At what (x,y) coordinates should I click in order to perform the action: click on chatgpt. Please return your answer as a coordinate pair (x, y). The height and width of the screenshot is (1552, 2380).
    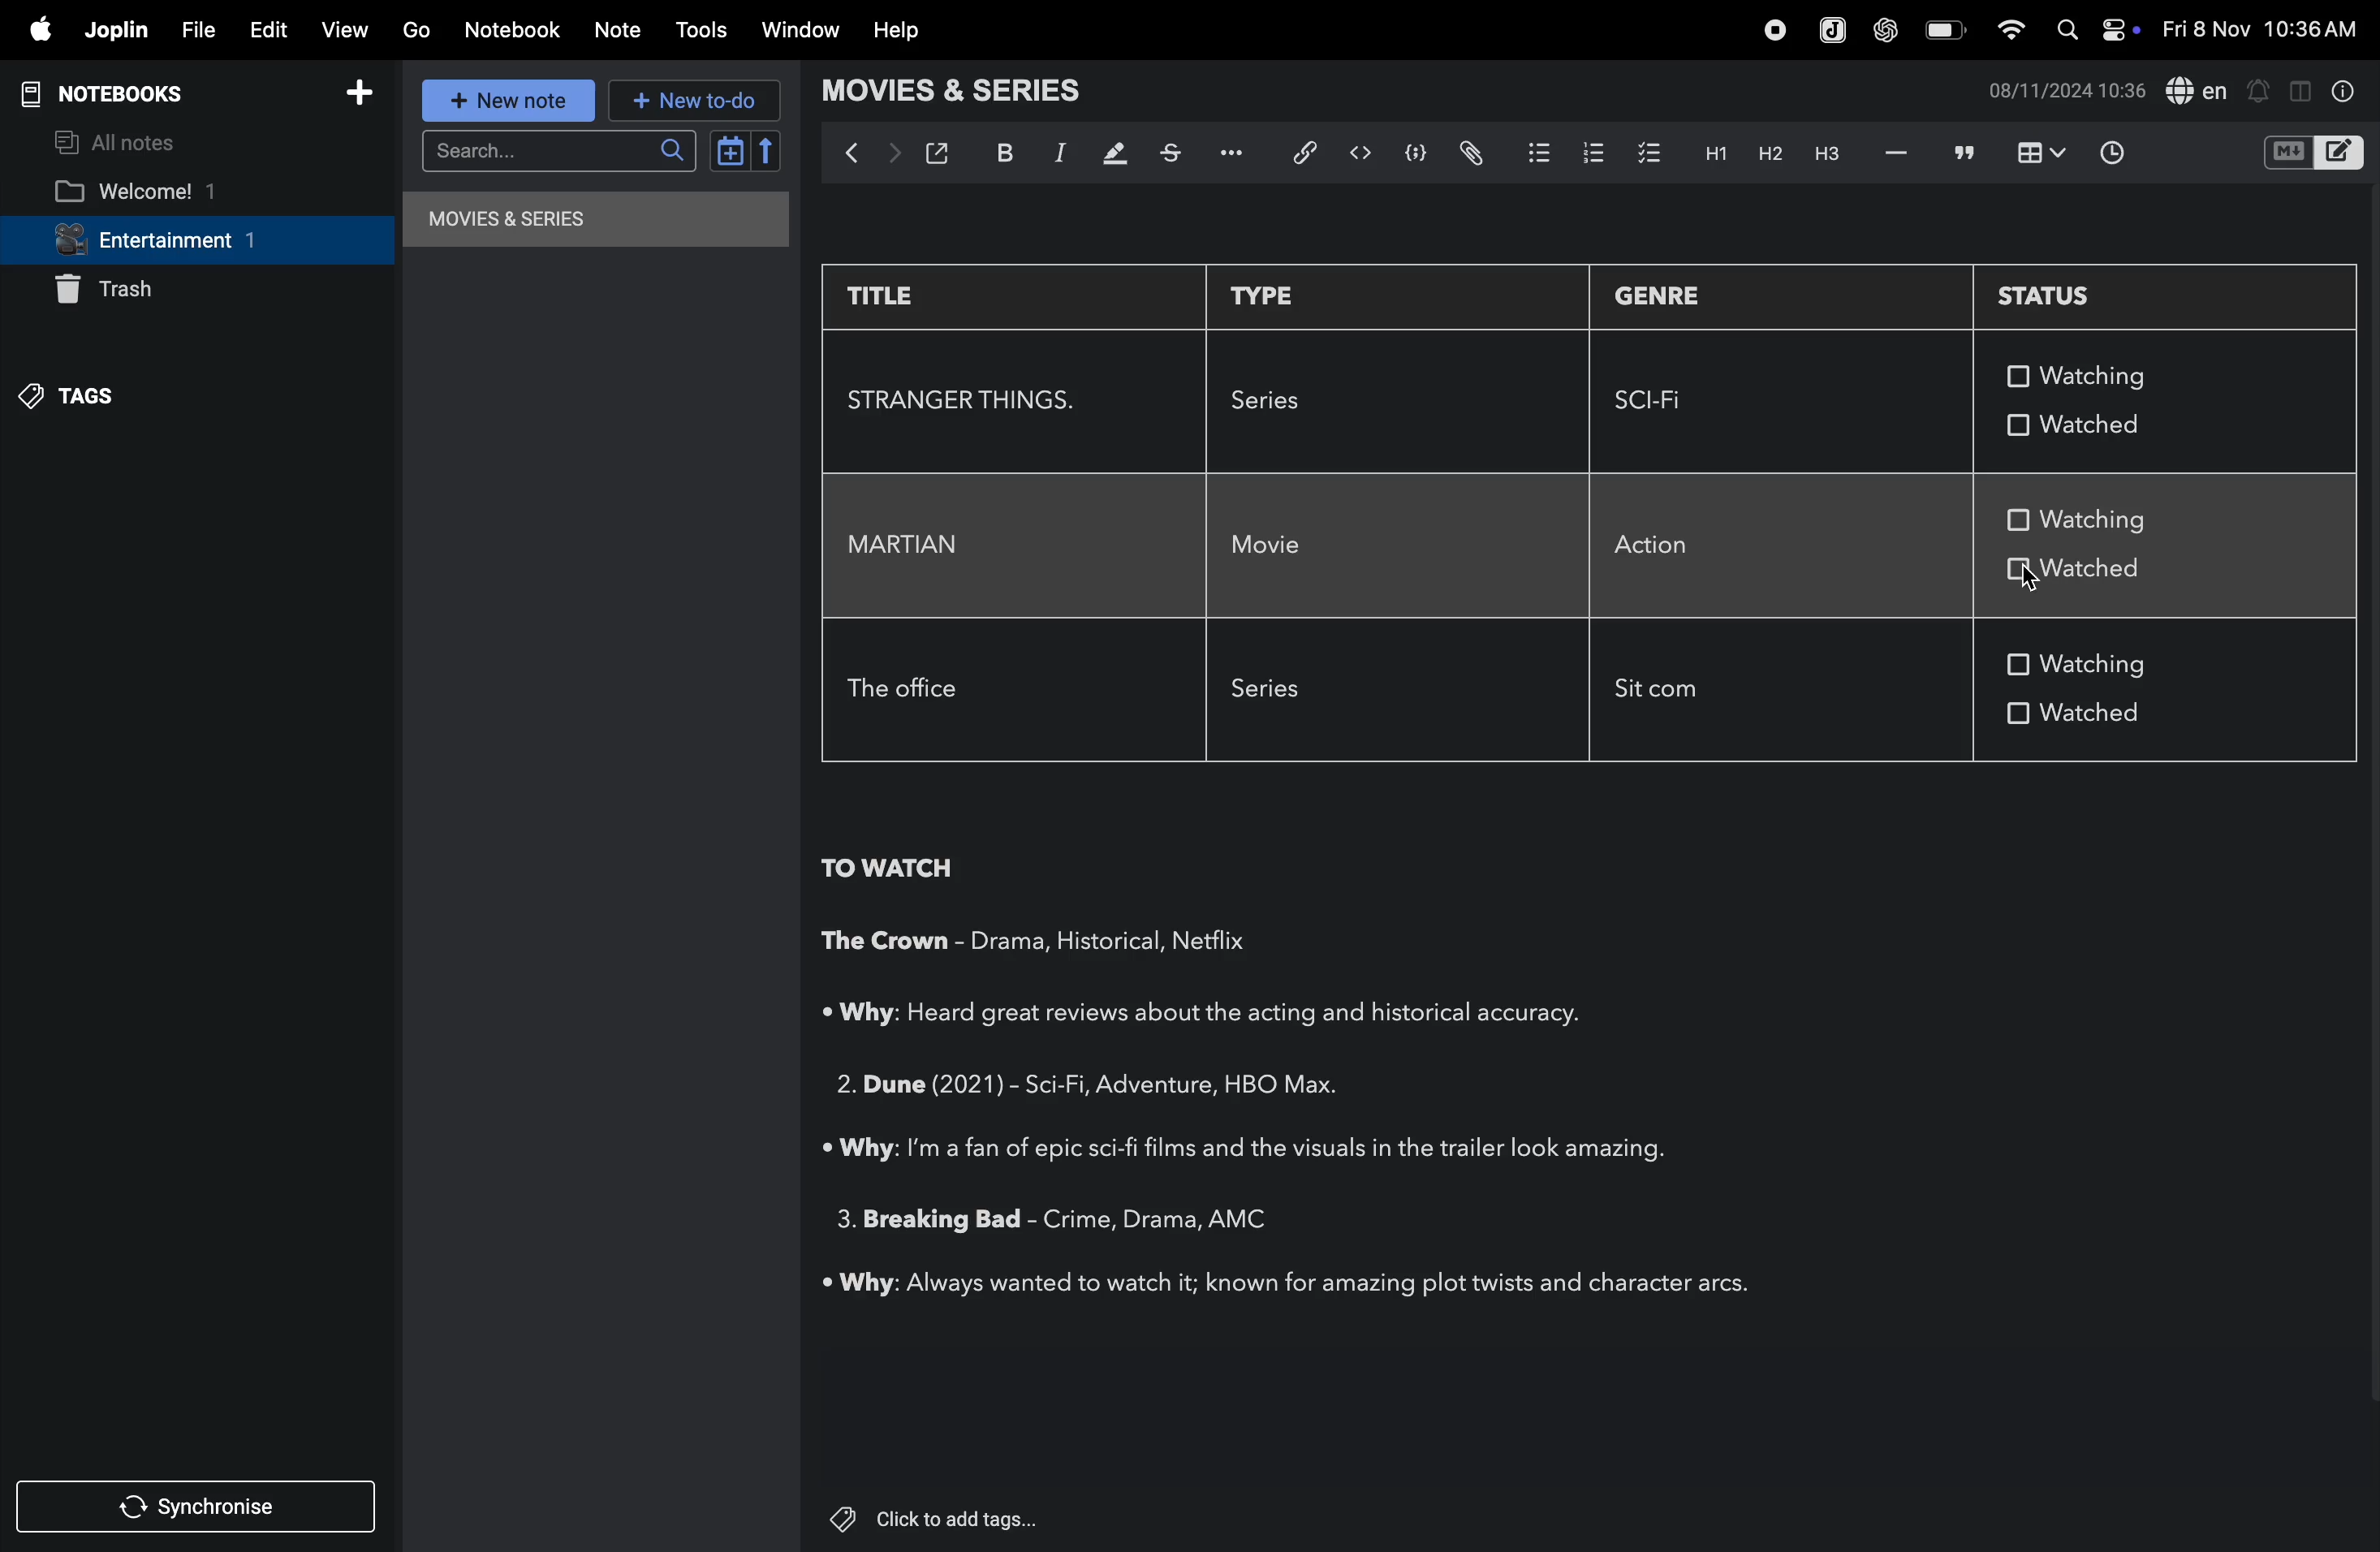
    Looking at the image, I should click on (1885, 31).